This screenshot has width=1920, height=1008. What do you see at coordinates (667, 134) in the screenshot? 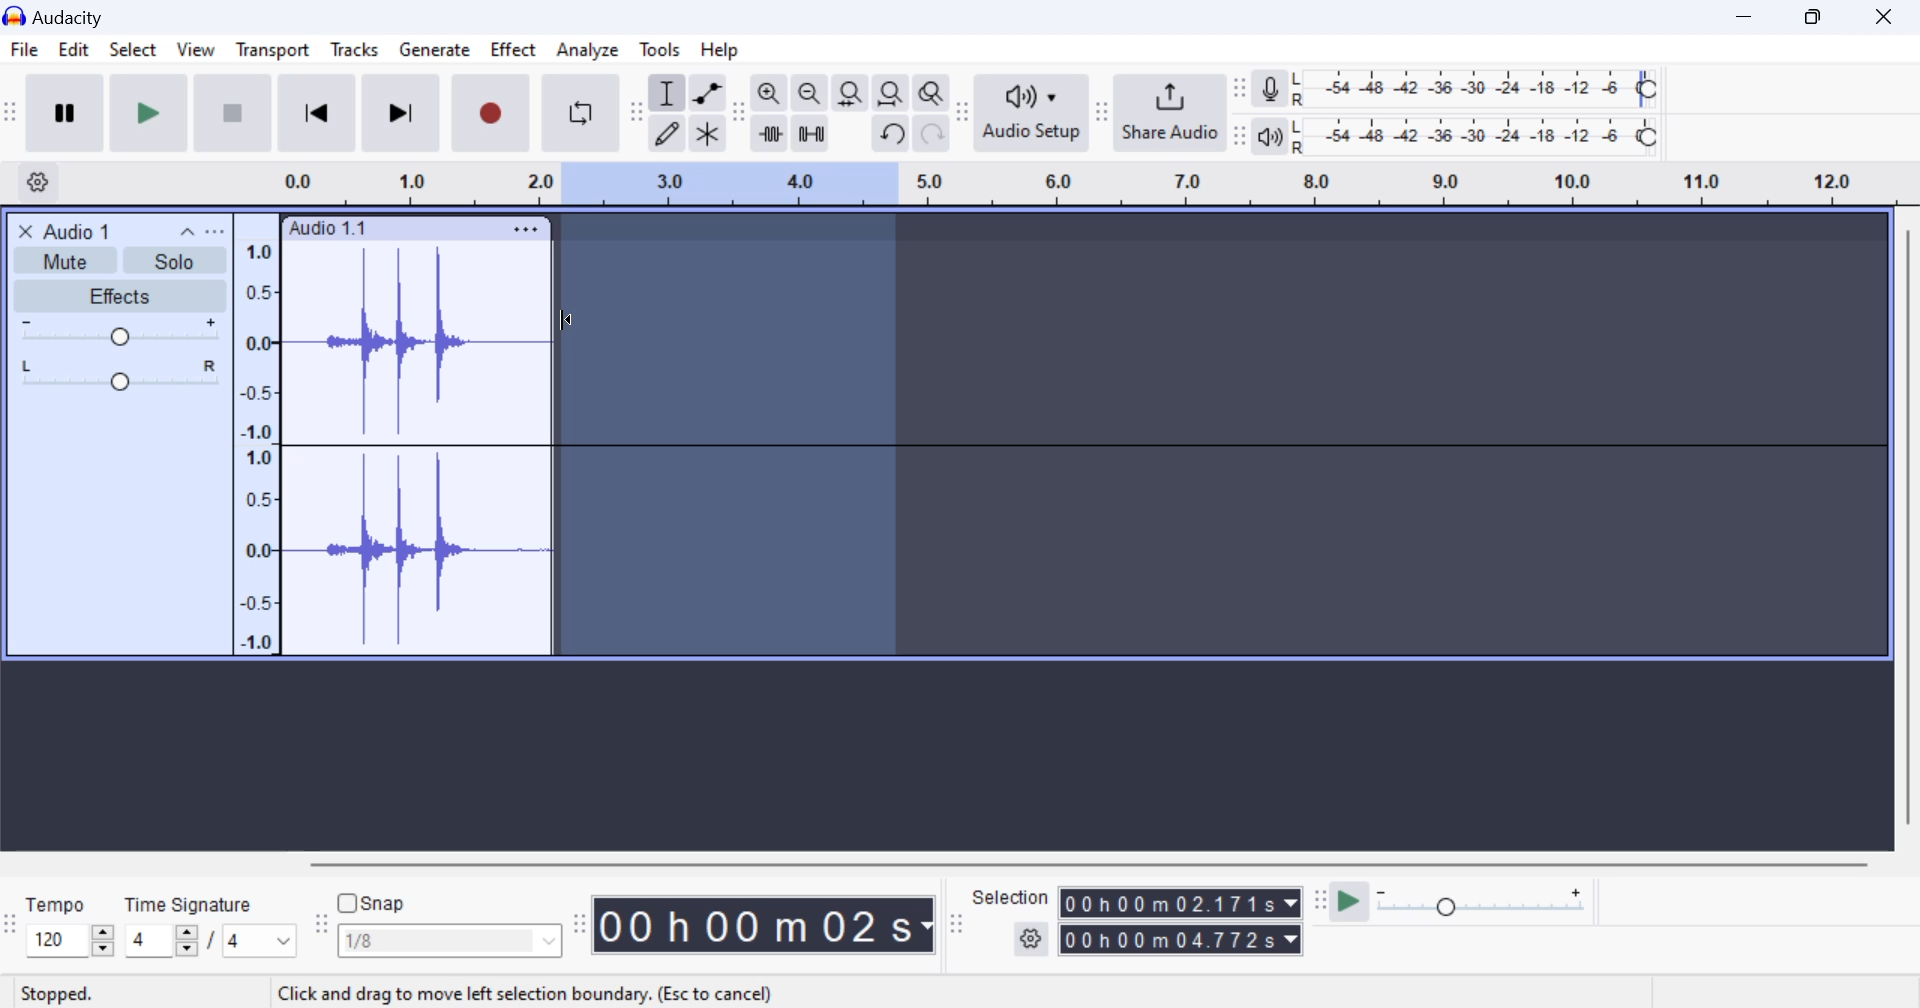
I see `draw tool` at bounding box center [667, 134].